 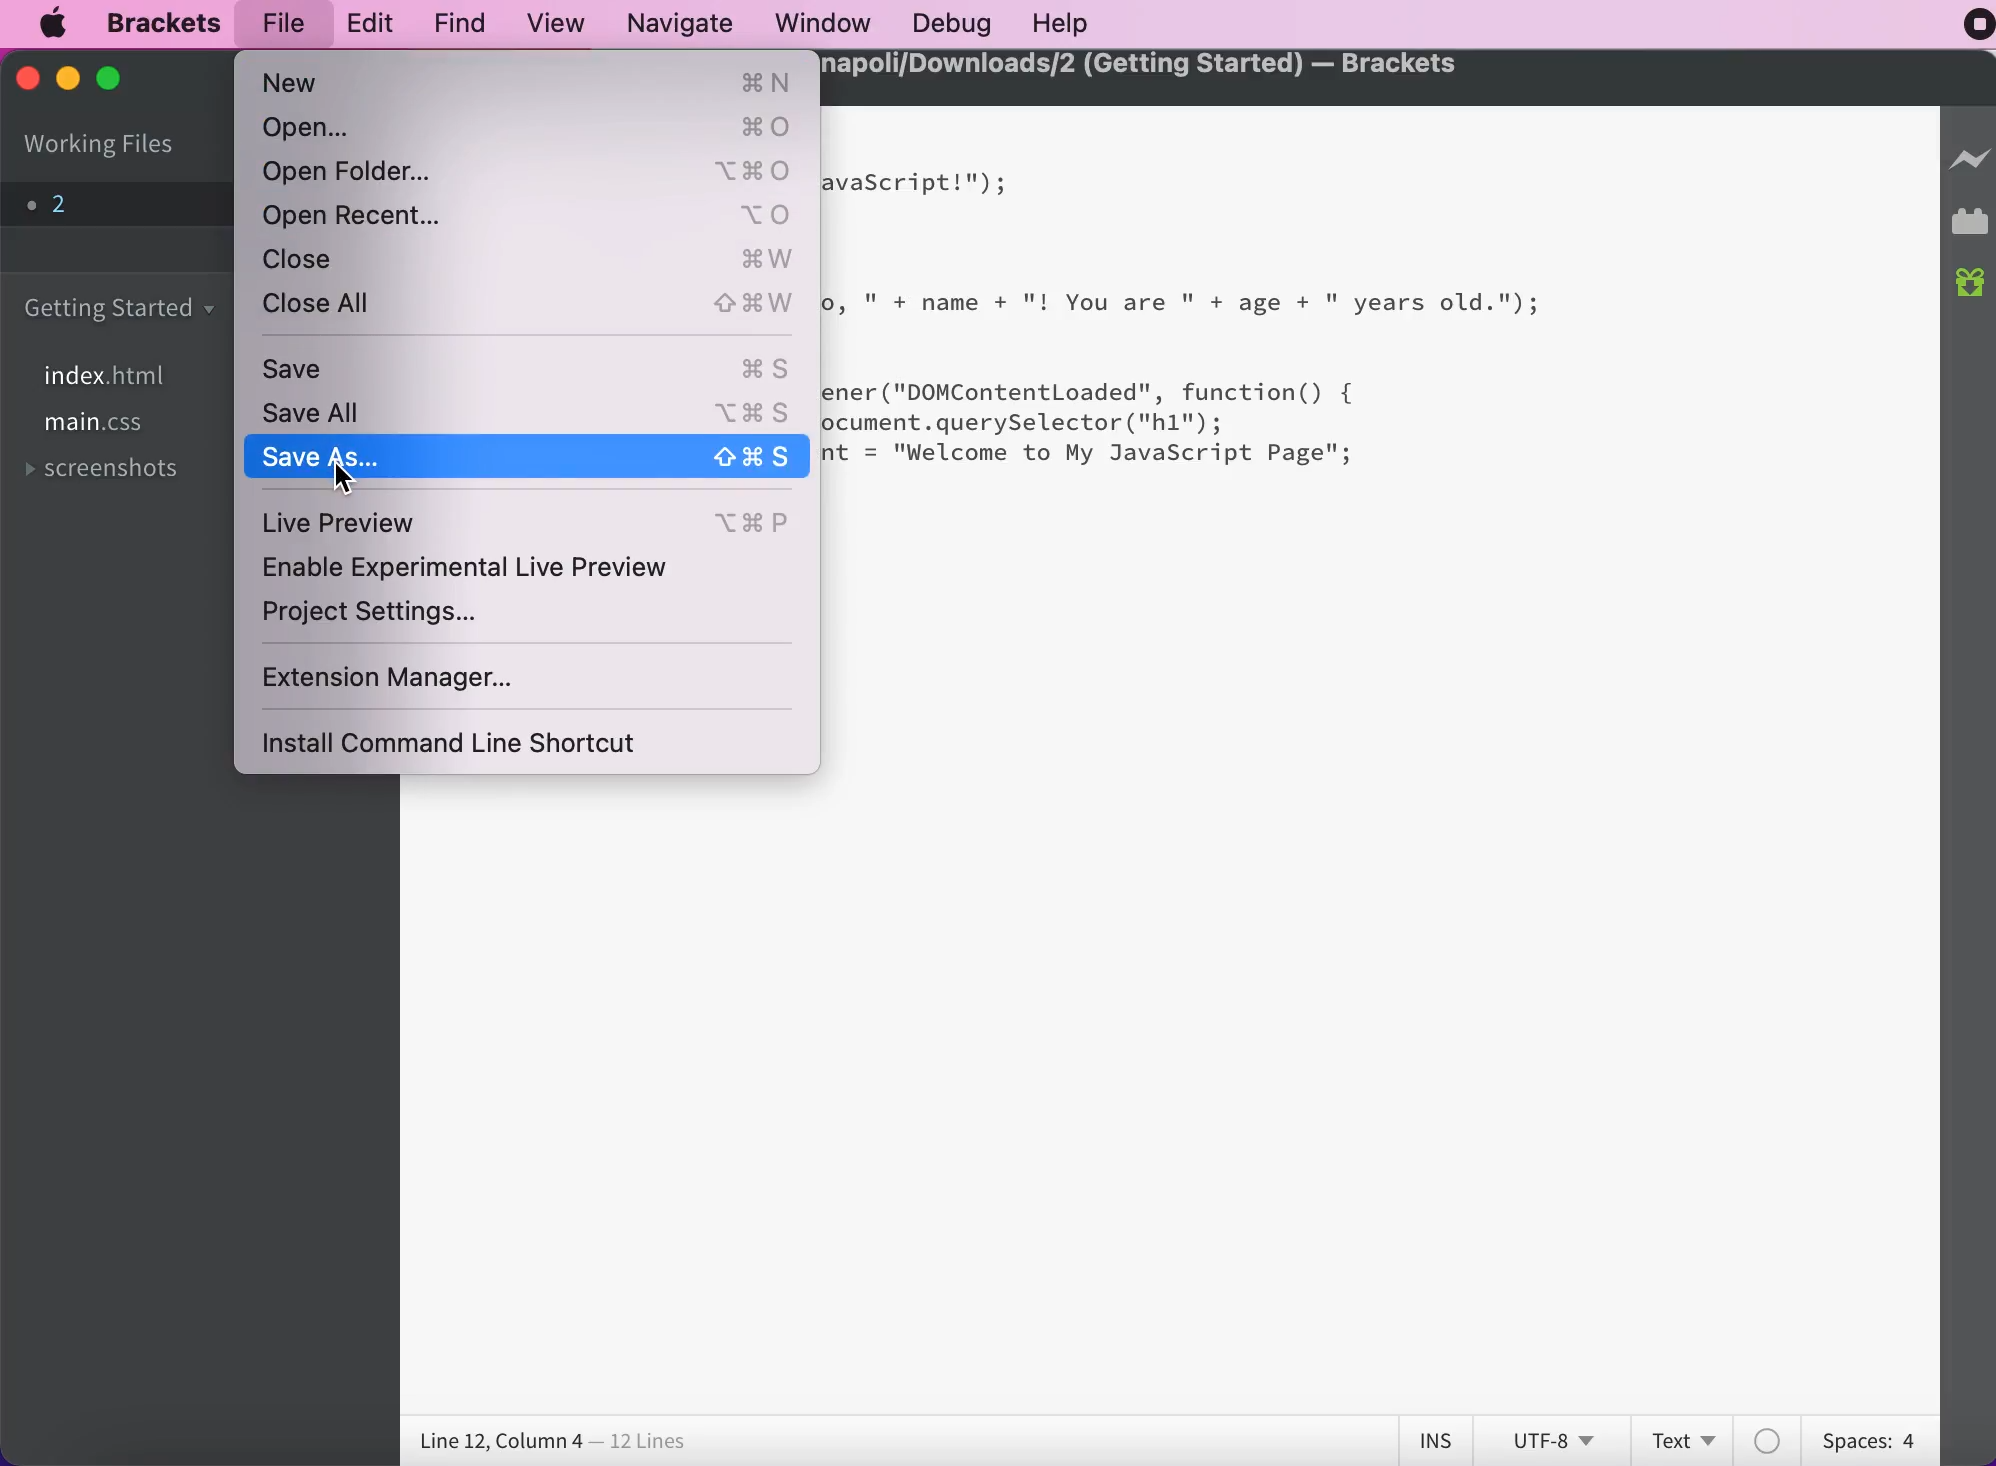 What do you see at coordinates (529, 215) in the screenshot?
I see `open recent` at bounding box center [529, 215].